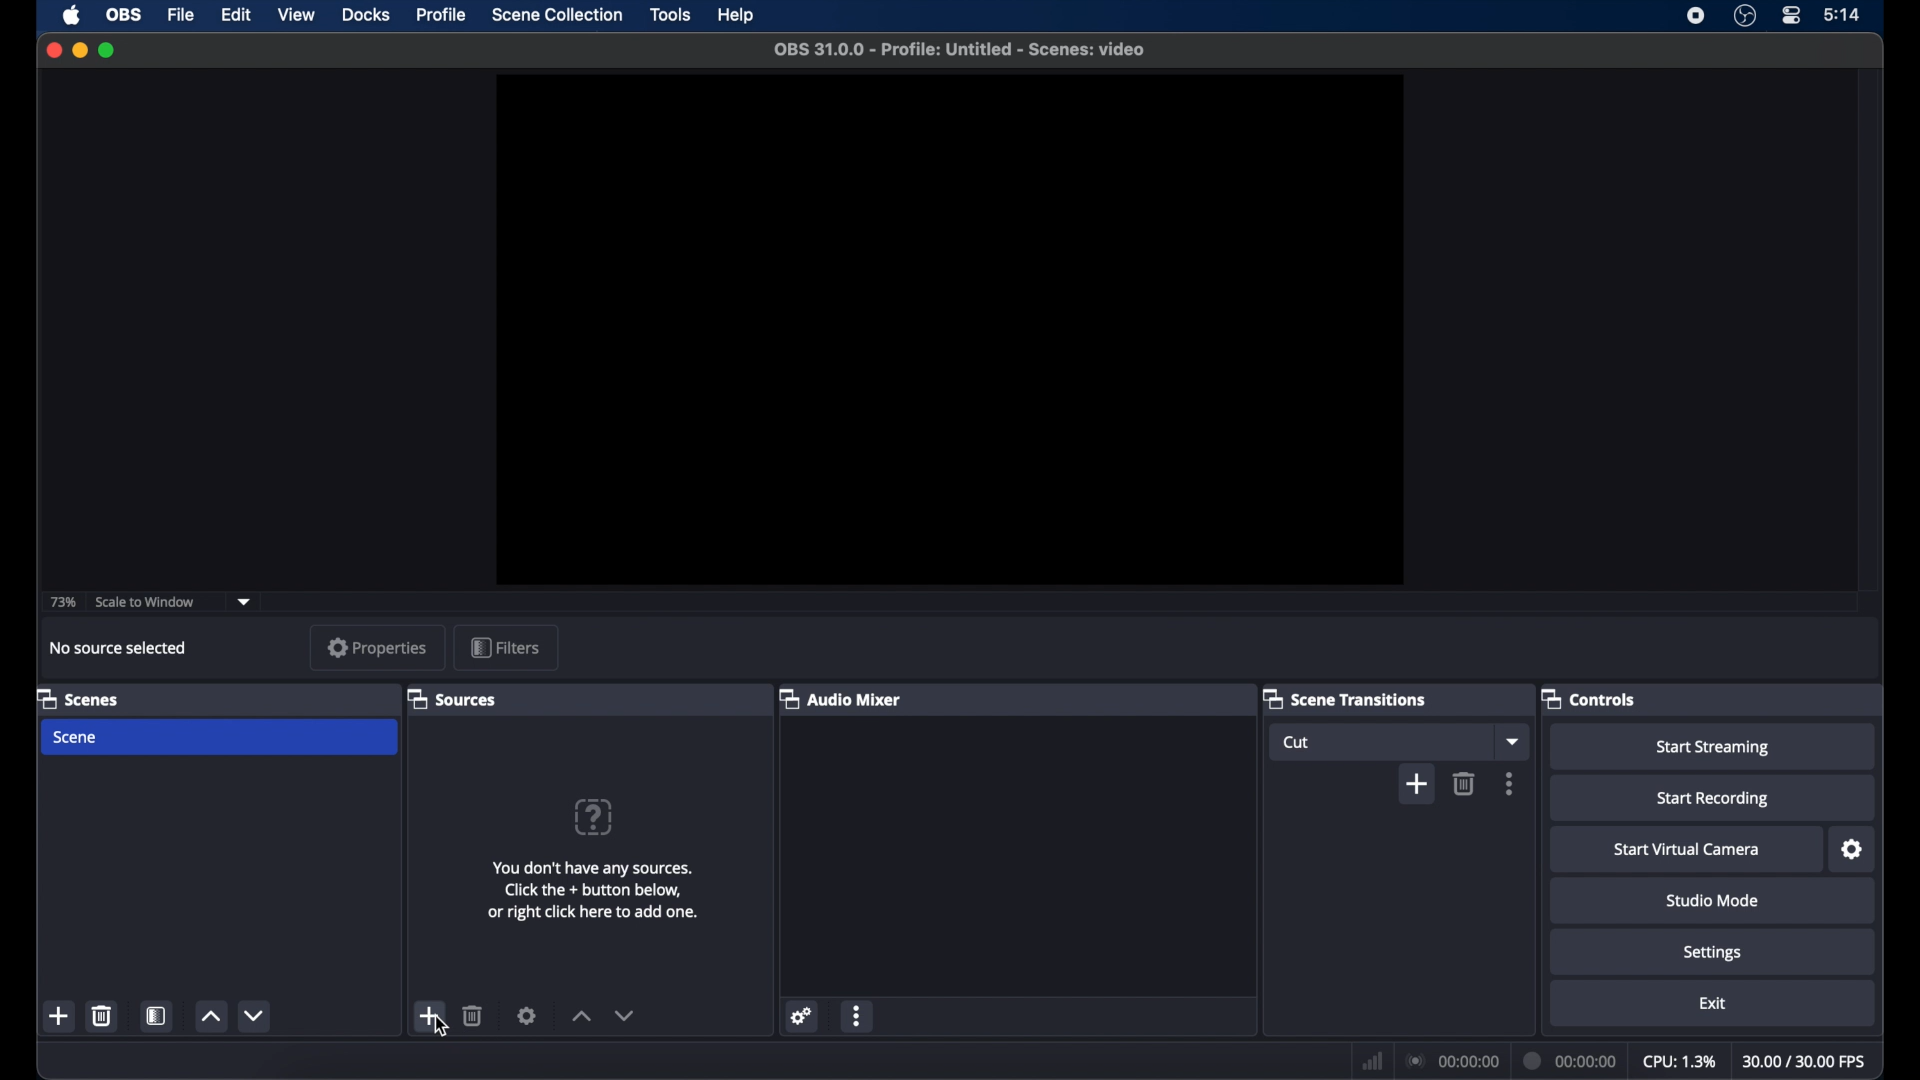 This screenshot has height=1080, width=1920. What do you see at coordinates (557, 15) in the screenshot?
I see `scene collection` at bounding box center [557, 15].